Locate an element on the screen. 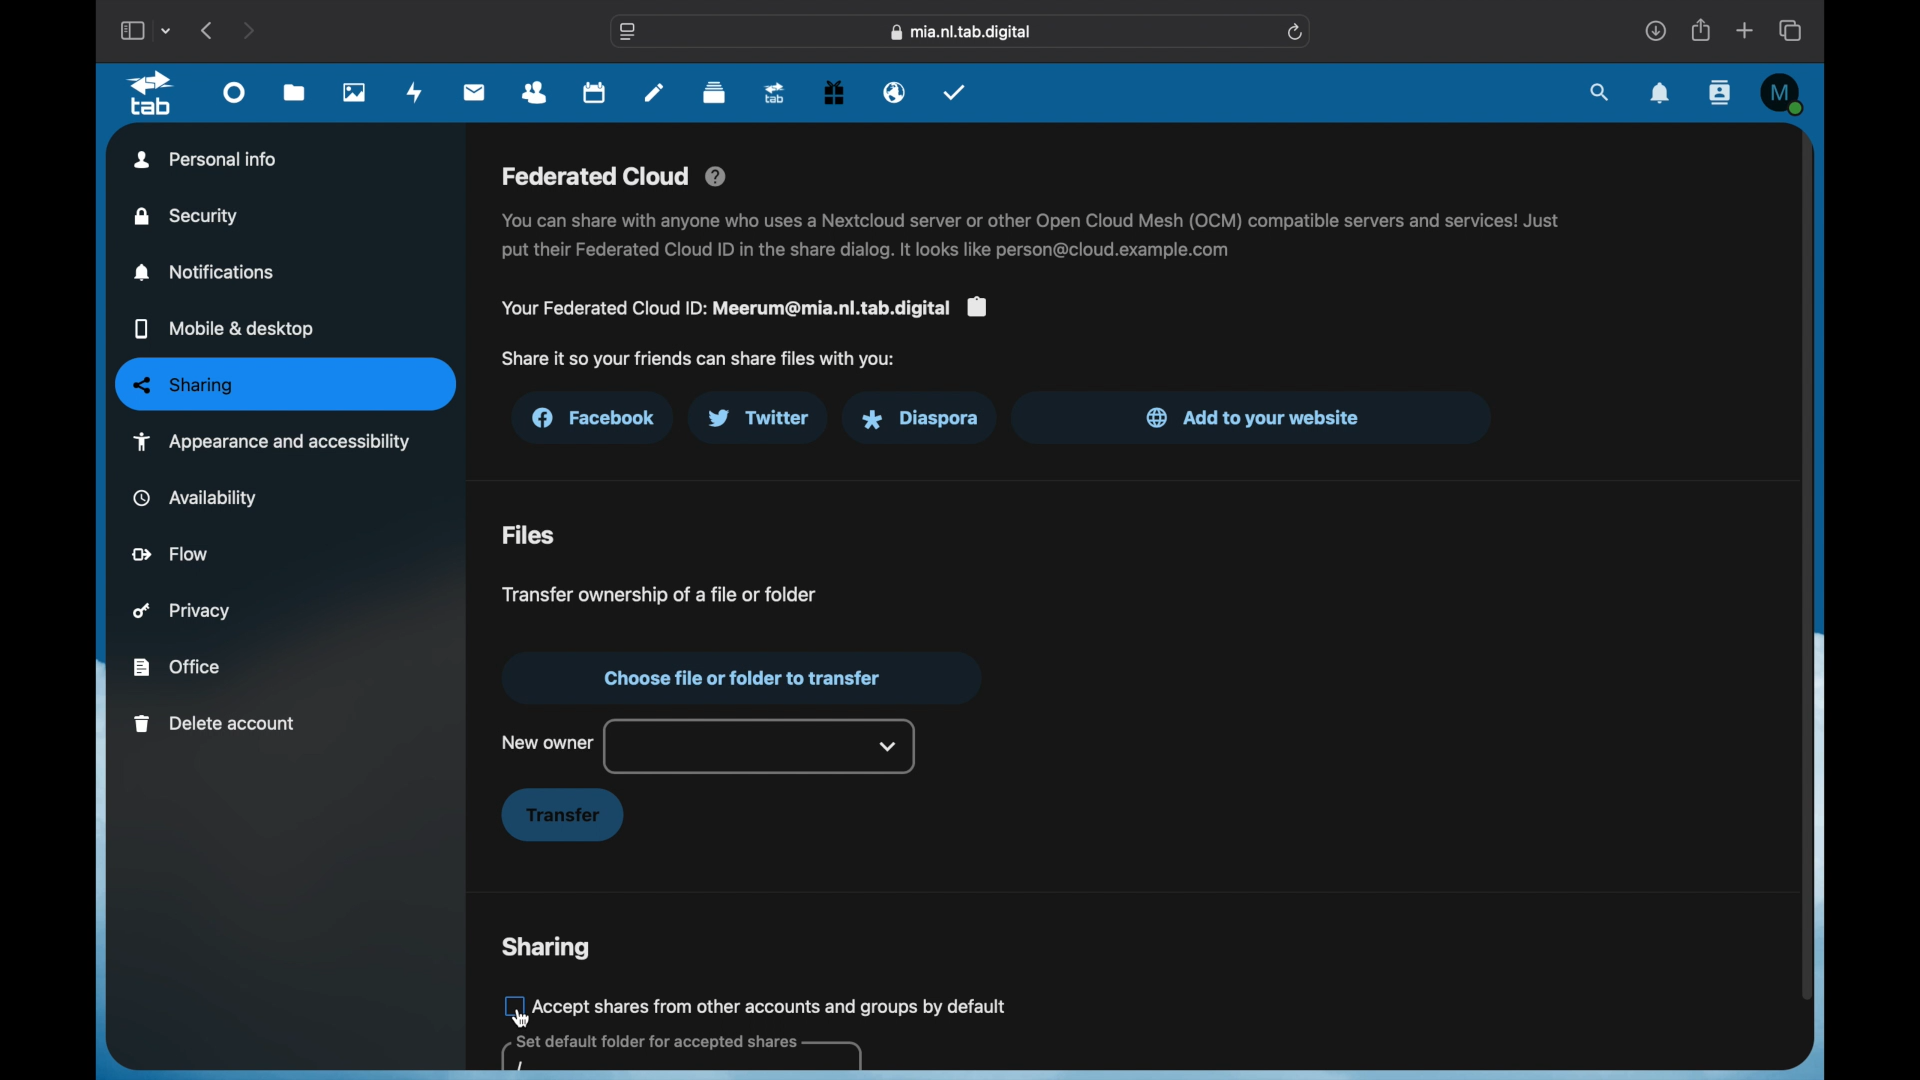 This screenshot has width=1920, height=1080. scroll box is located at coordinates (1805, 564).